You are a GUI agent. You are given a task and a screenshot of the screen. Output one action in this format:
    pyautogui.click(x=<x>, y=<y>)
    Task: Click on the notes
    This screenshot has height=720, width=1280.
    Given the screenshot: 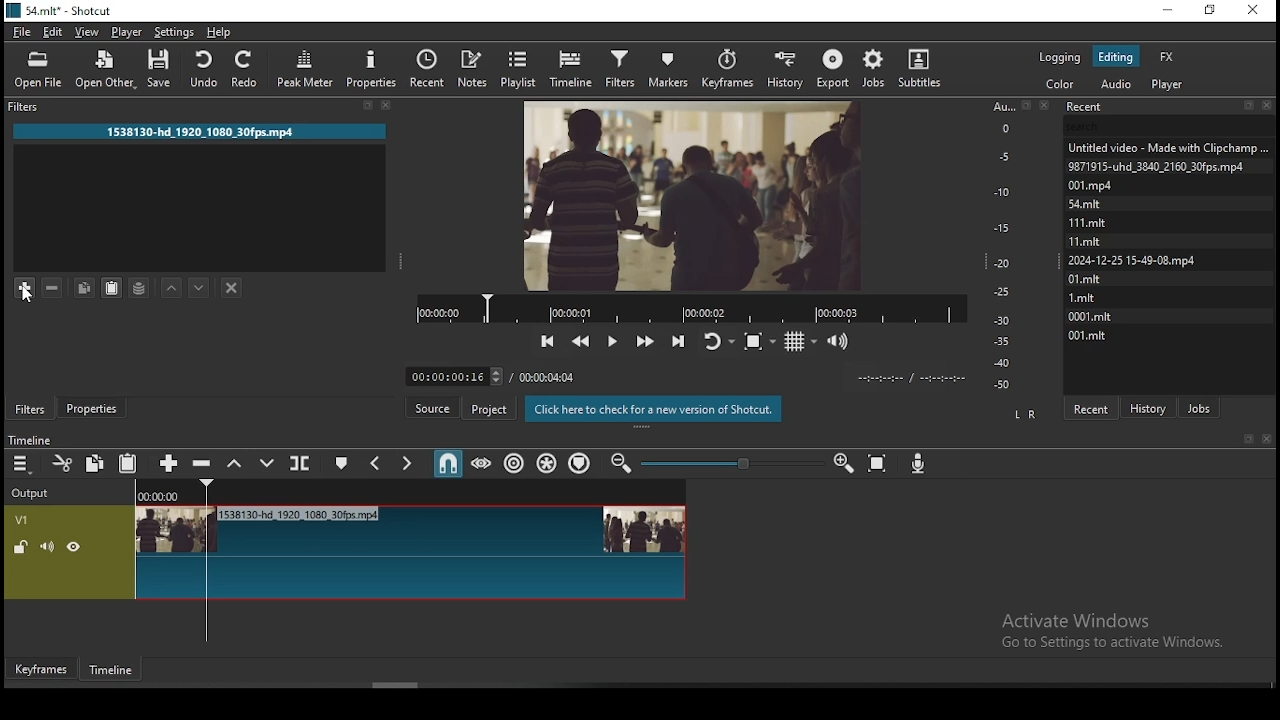 What is the action you would take?
    pyautogui.click(x=475, y=67)
    